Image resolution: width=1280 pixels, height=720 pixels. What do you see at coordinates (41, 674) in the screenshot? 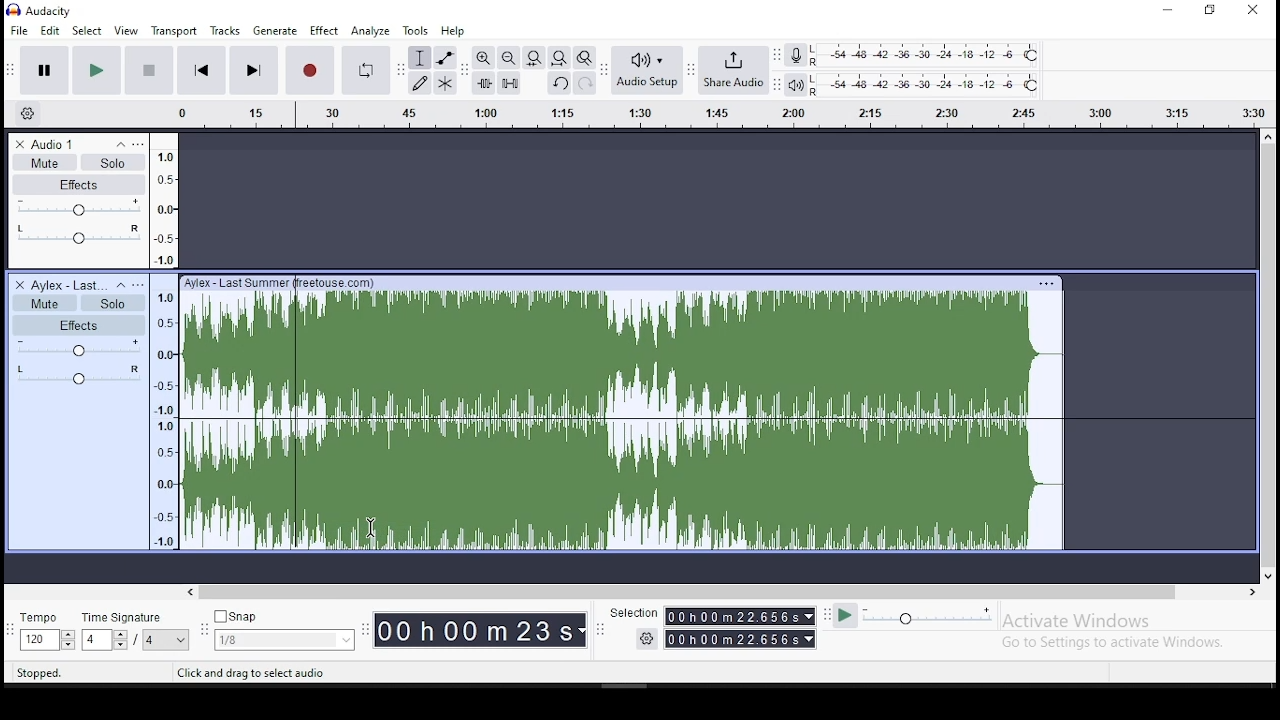
I see `stopped` at bounding box center [41, 674].